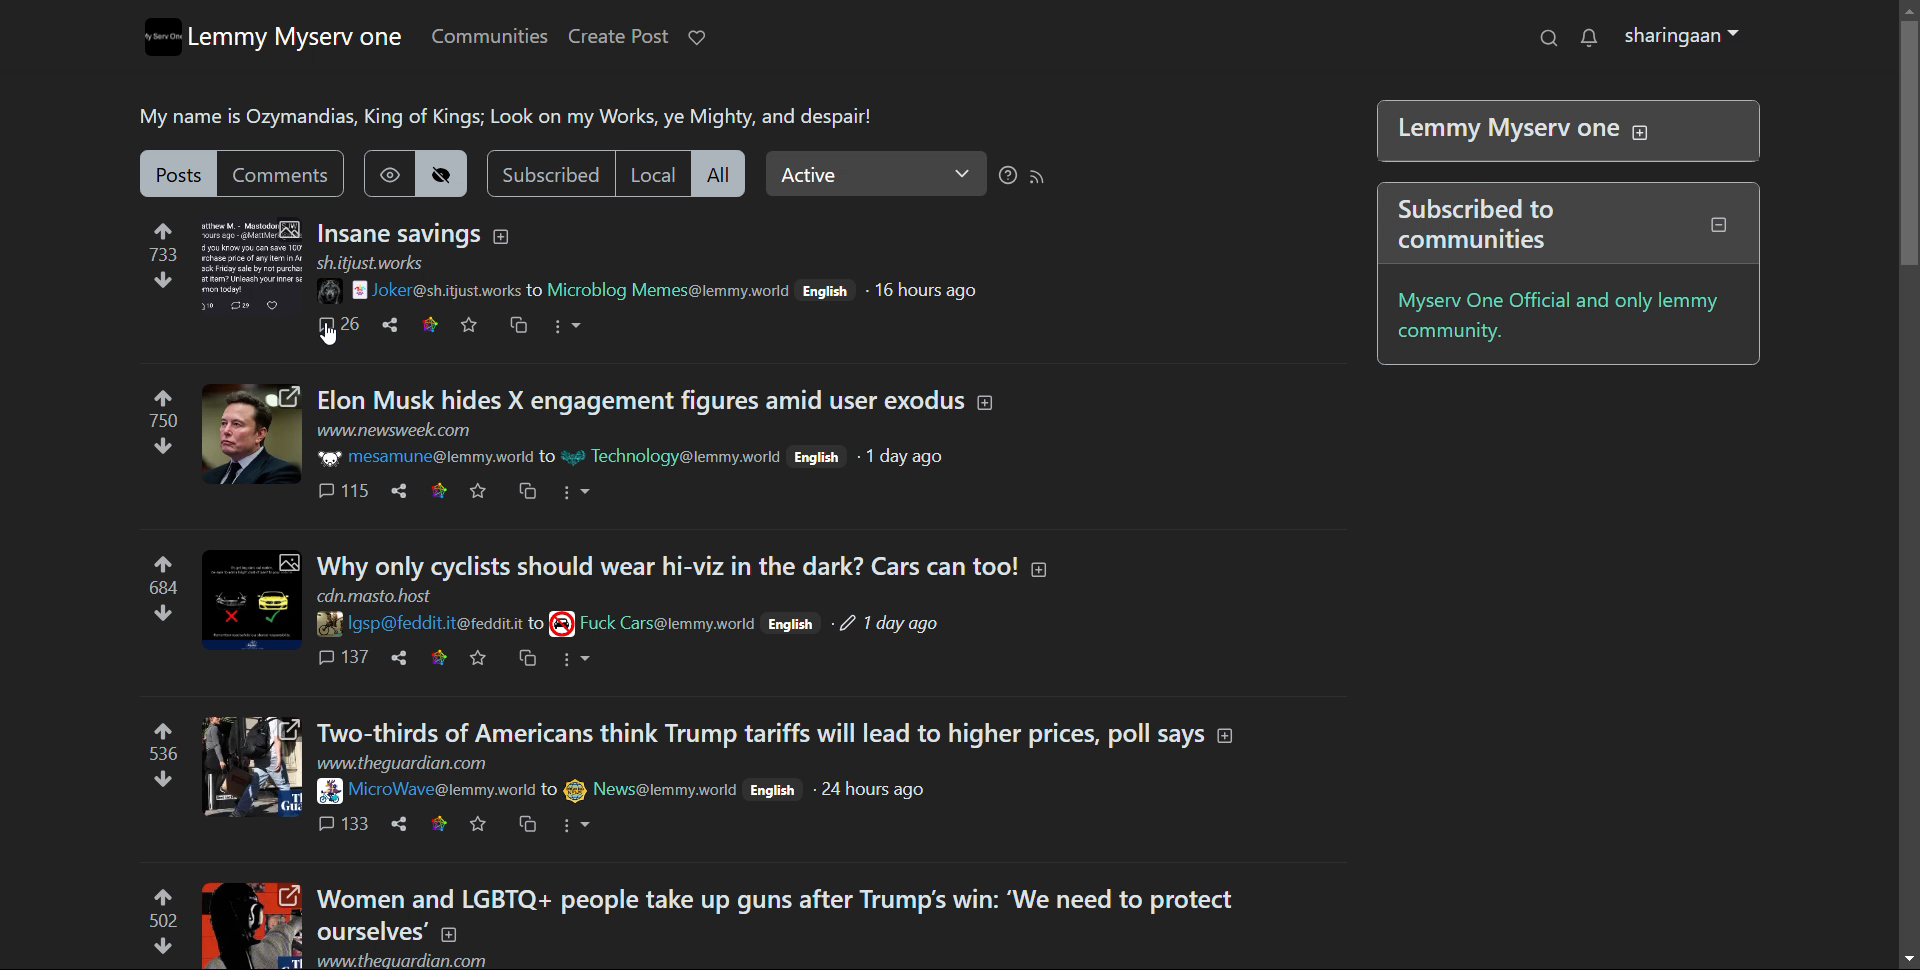  I want to click on share, so click(397, 490).